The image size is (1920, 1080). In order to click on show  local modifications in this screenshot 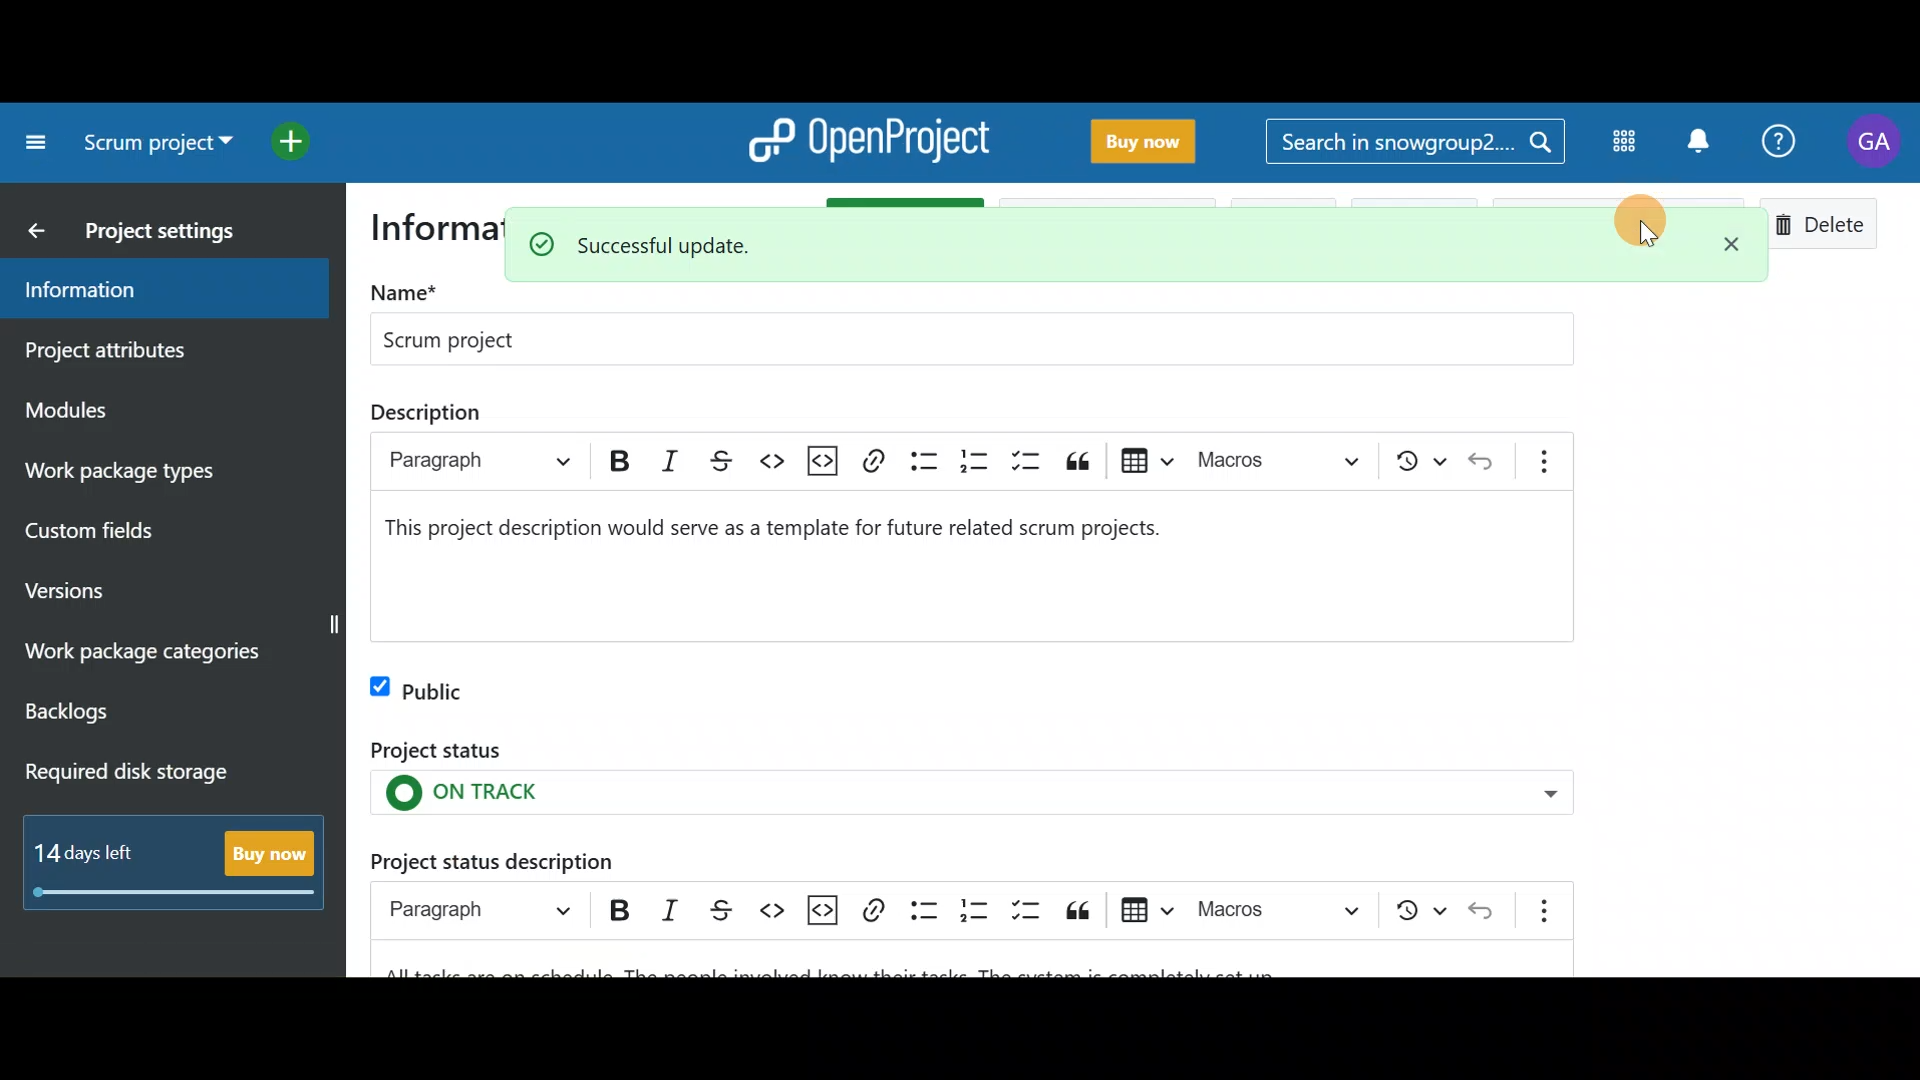, I will do `click(1419, 460)`.